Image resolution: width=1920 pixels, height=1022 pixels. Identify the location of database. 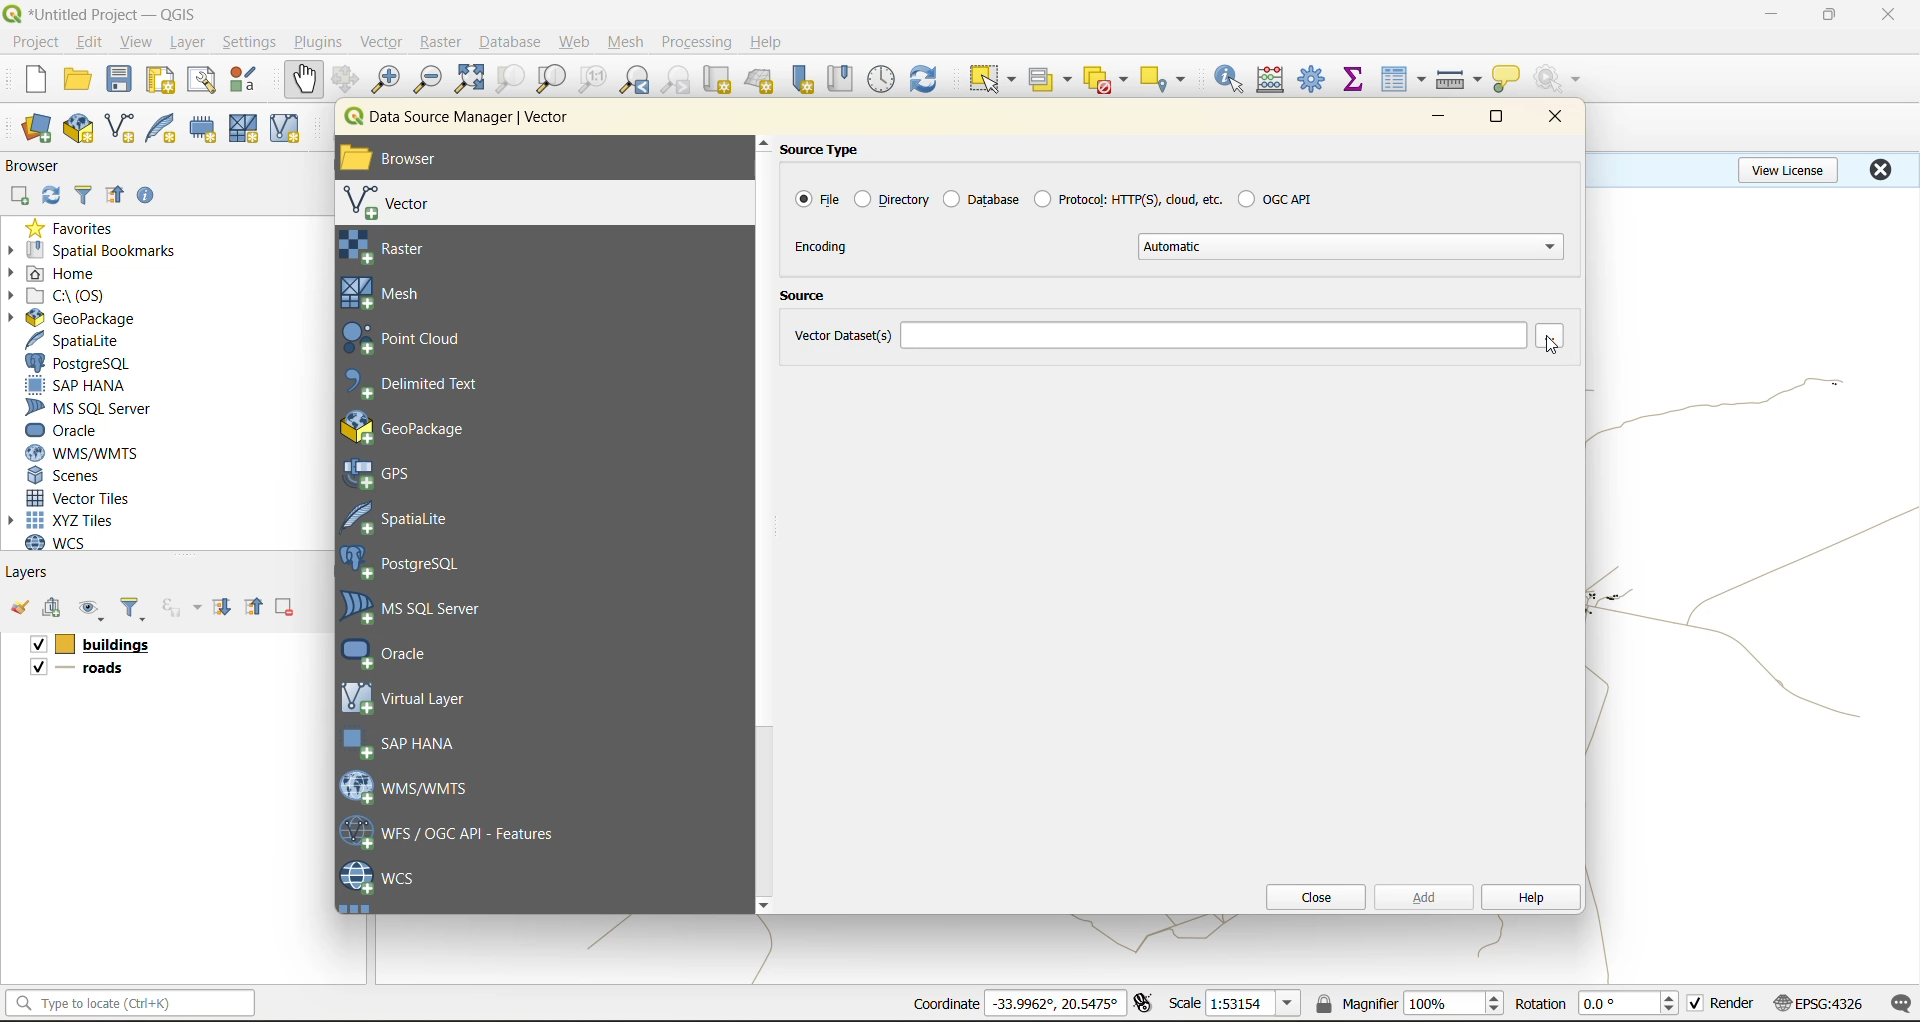
(980, 198).